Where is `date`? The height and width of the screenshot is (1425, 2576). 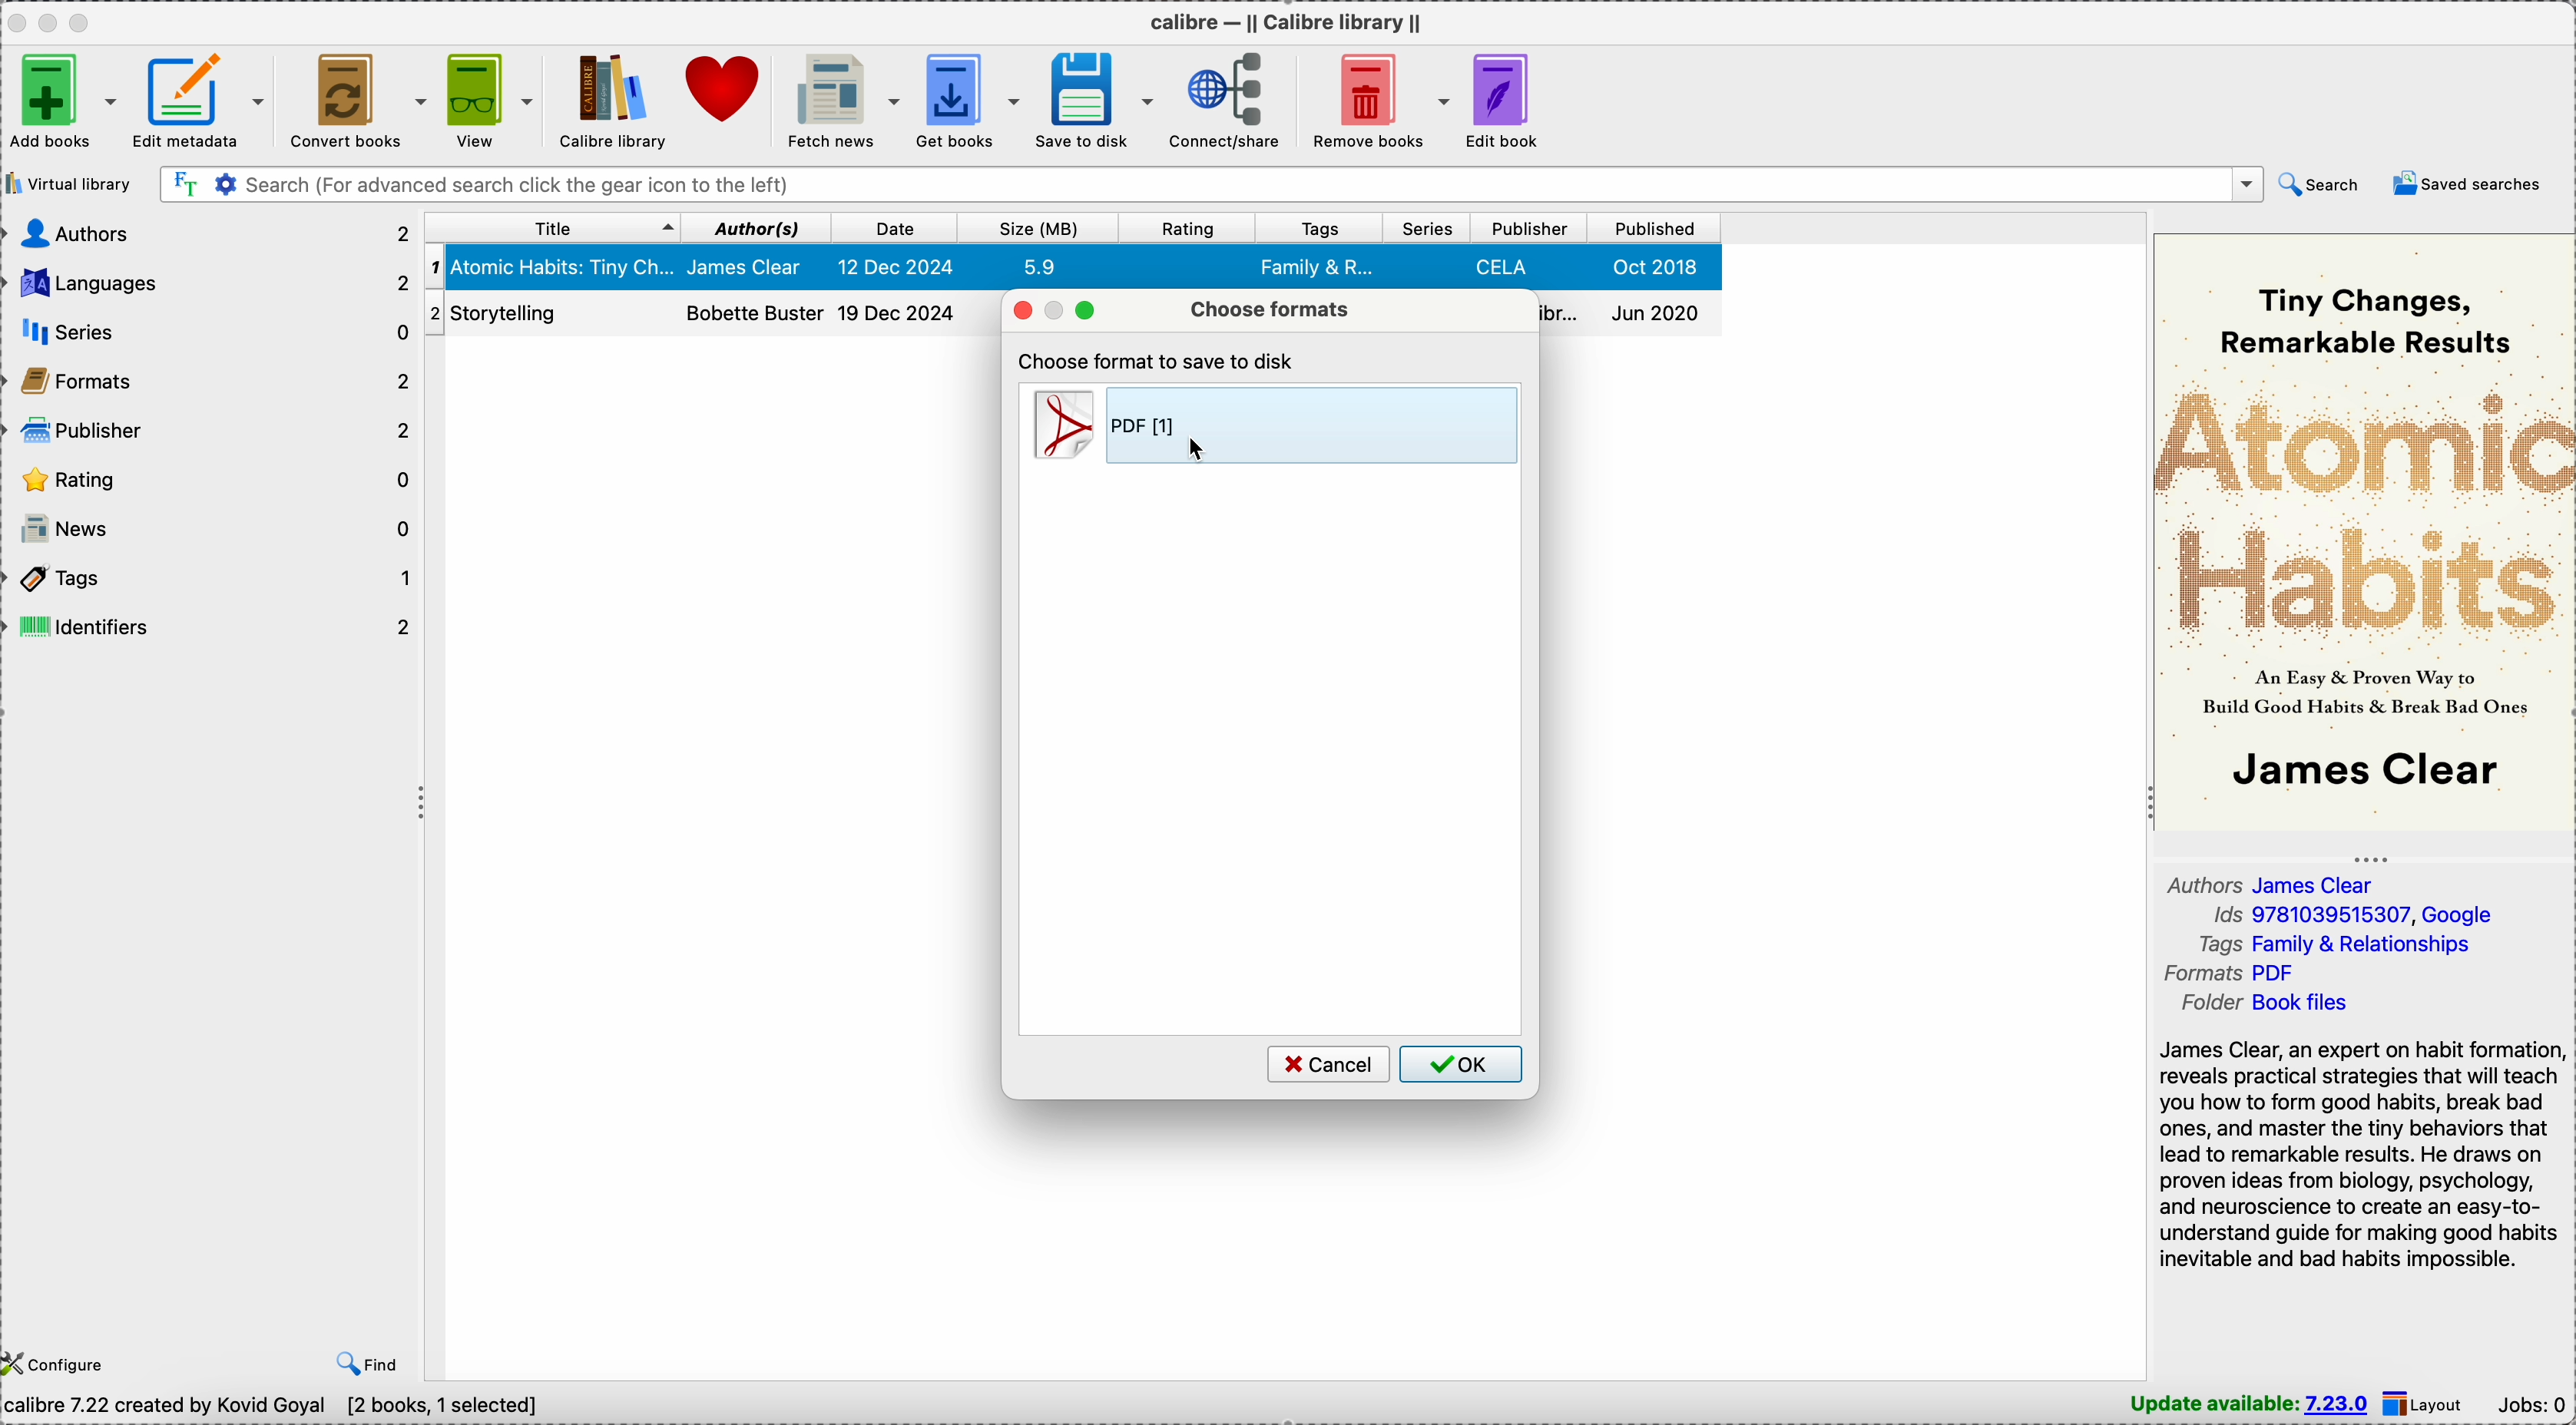
date is located at coordinates (897, 228).